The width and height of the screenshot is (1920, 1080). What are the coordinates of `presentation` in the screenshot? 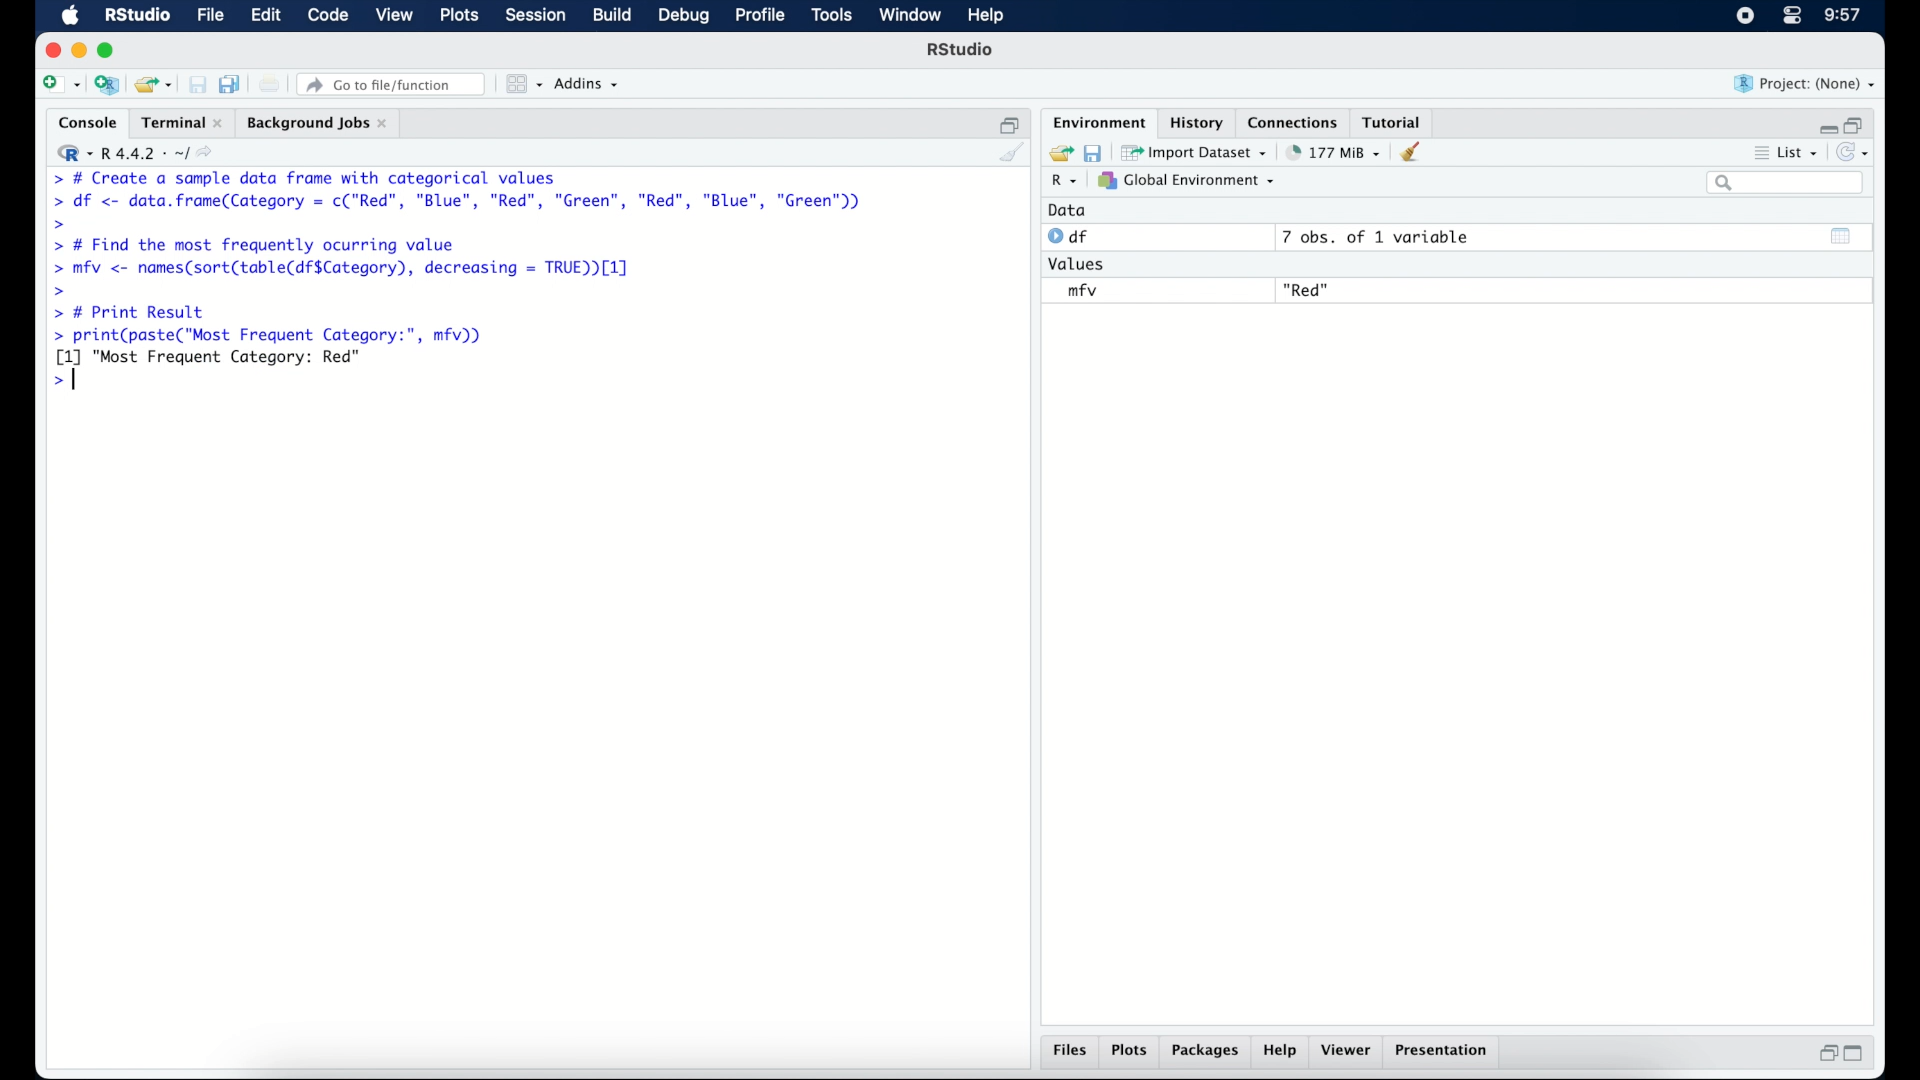 It's located at (1446, 1052).